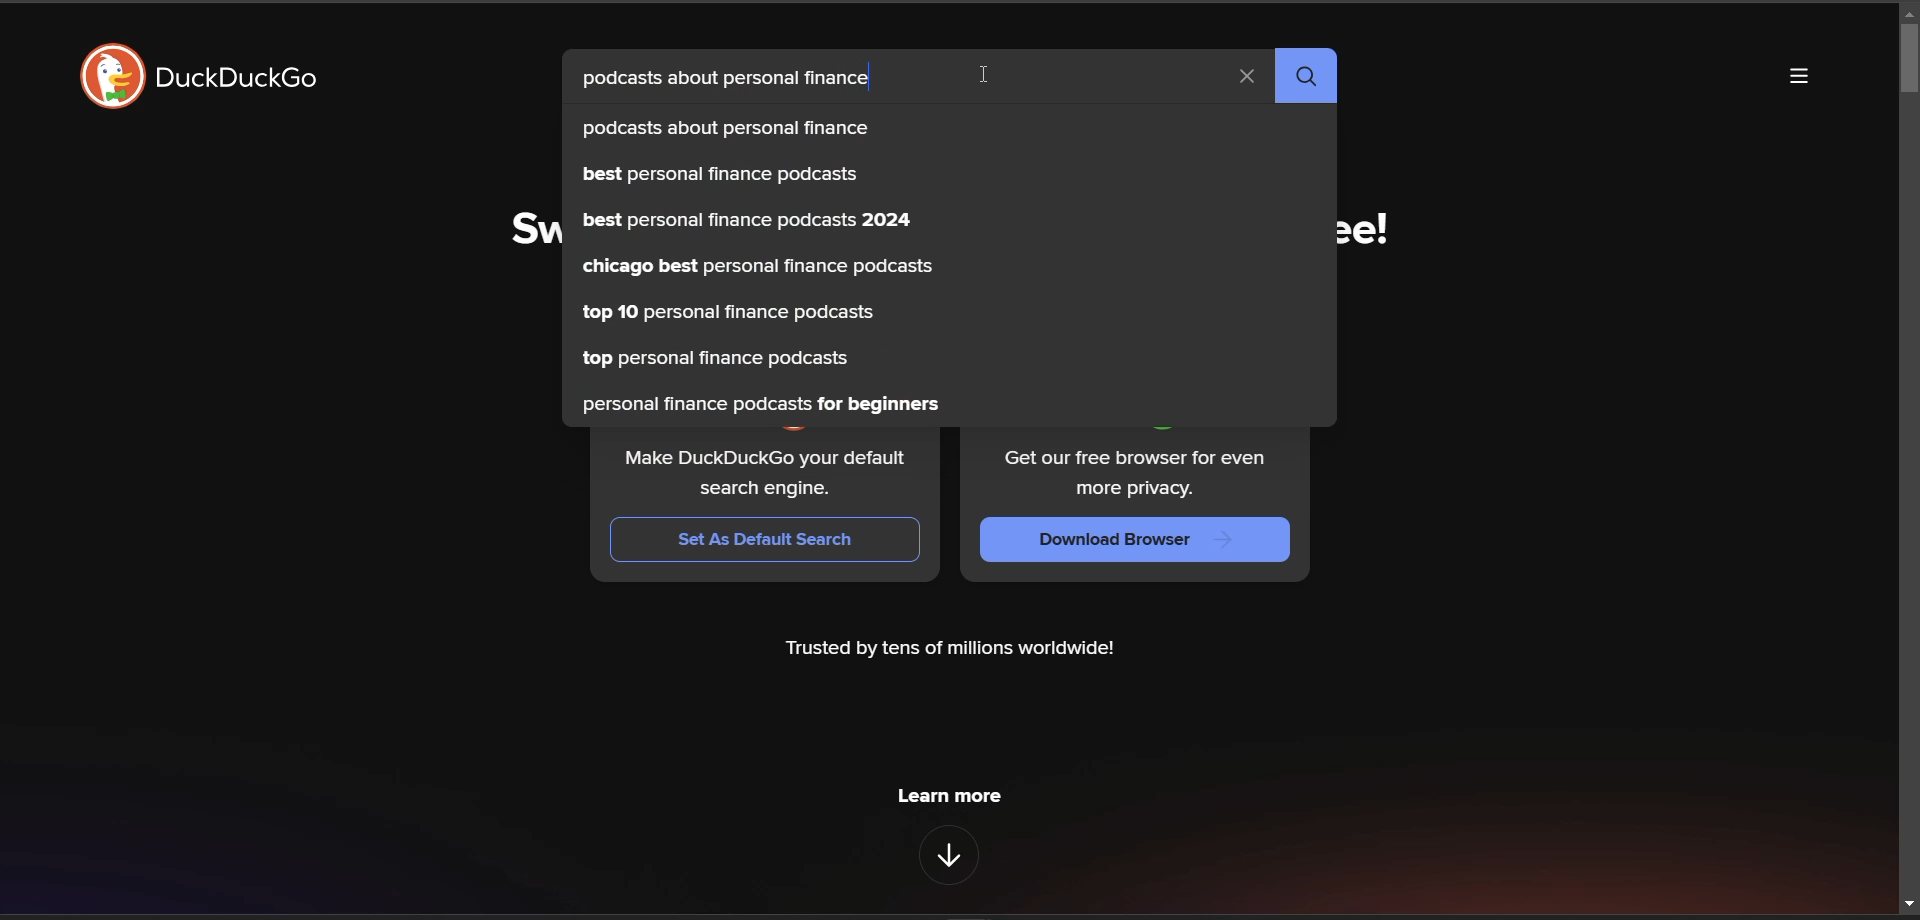 This screenshot has width=1920, height=920. I want to click on search button, so click(1311, 76).